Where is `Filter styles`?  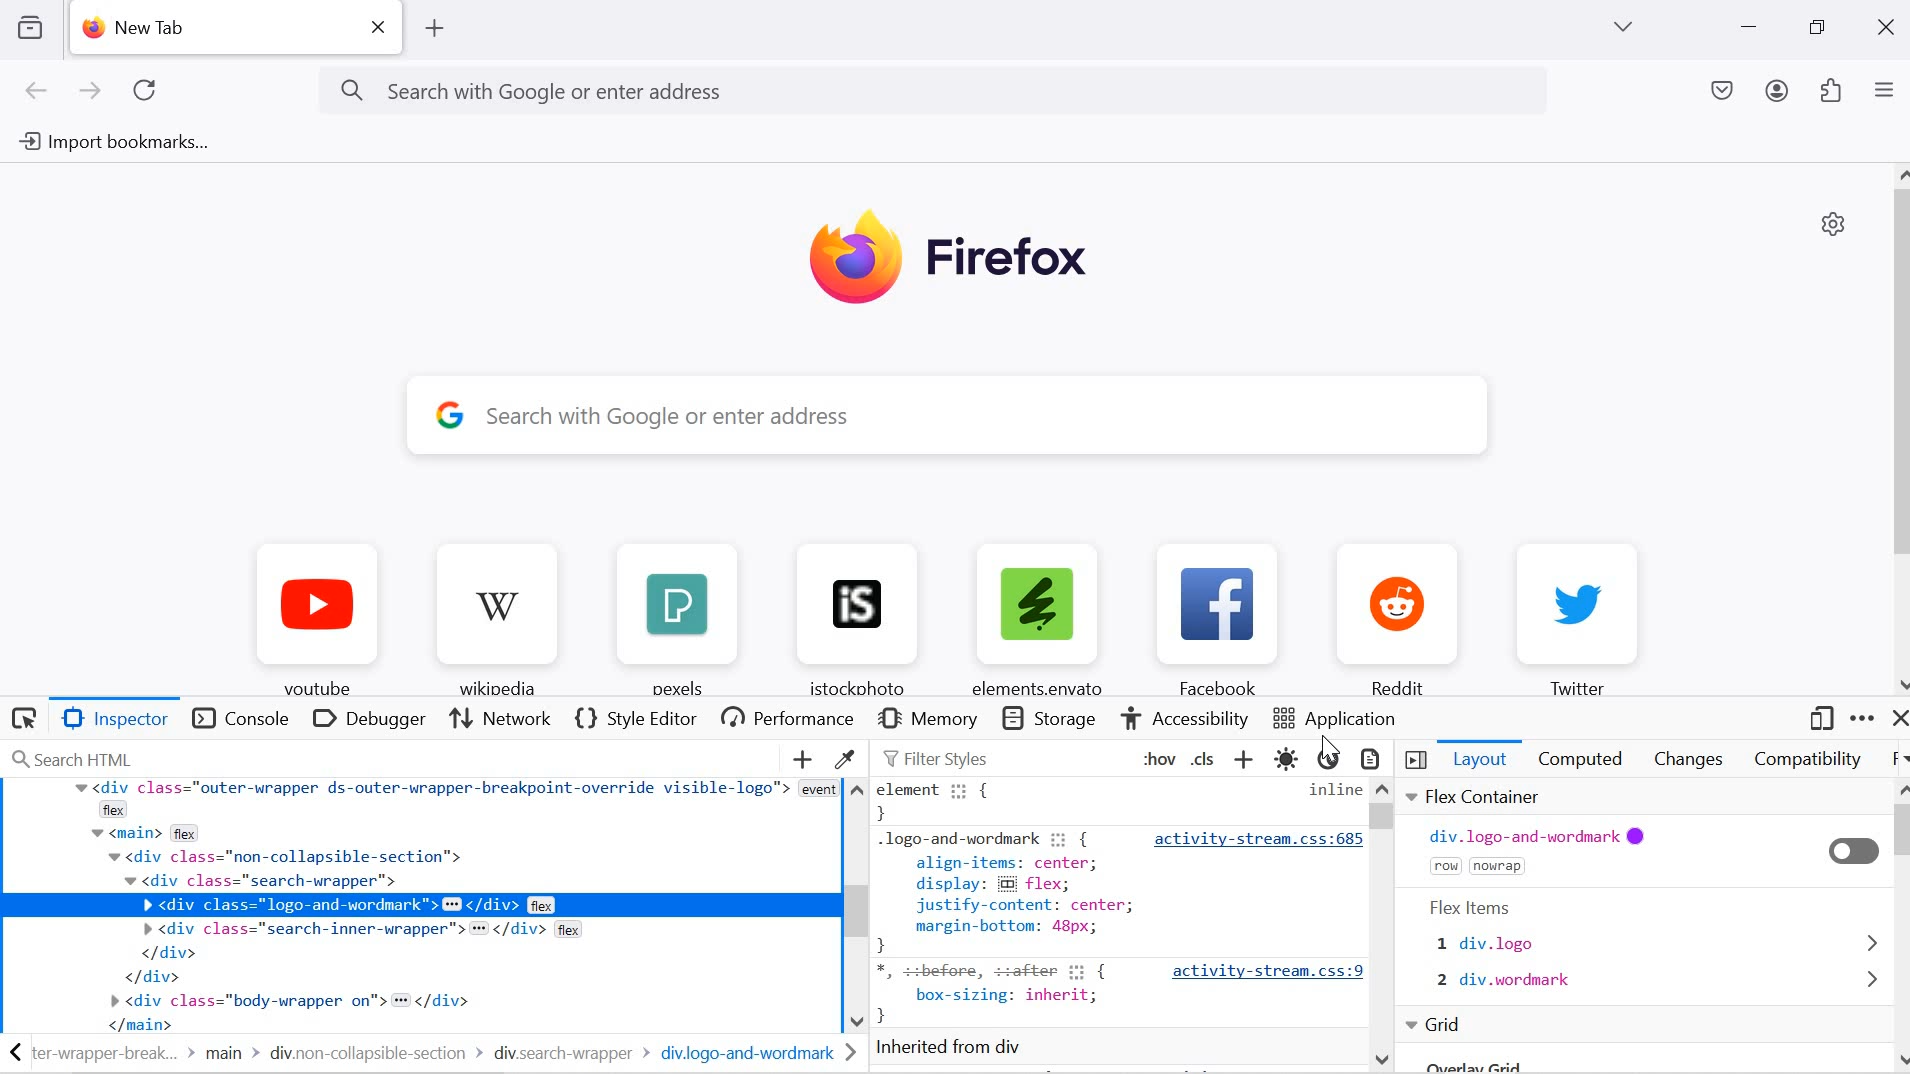
Filter styles is located at coordinates (938, 760).